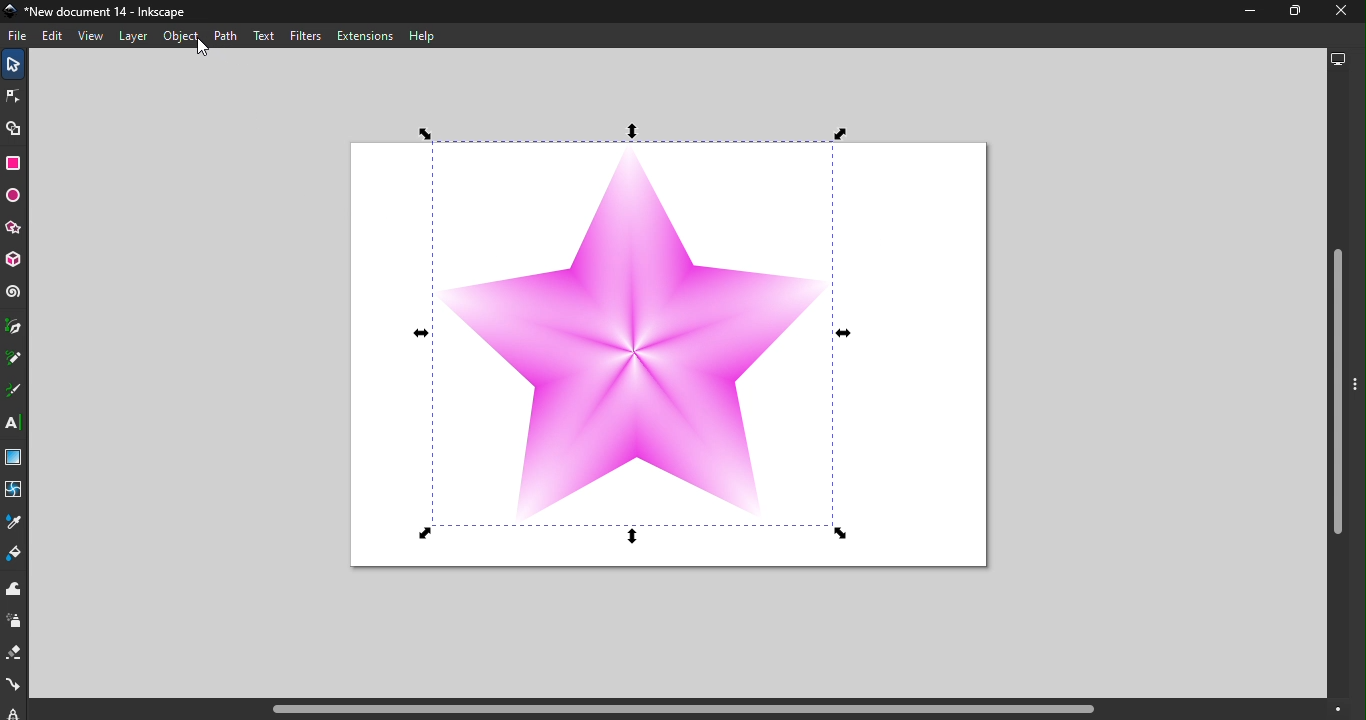  What do you see at coordinates (14, 323) in the screenshot?
I see `Pen tool` at bounding box center [14, 323].